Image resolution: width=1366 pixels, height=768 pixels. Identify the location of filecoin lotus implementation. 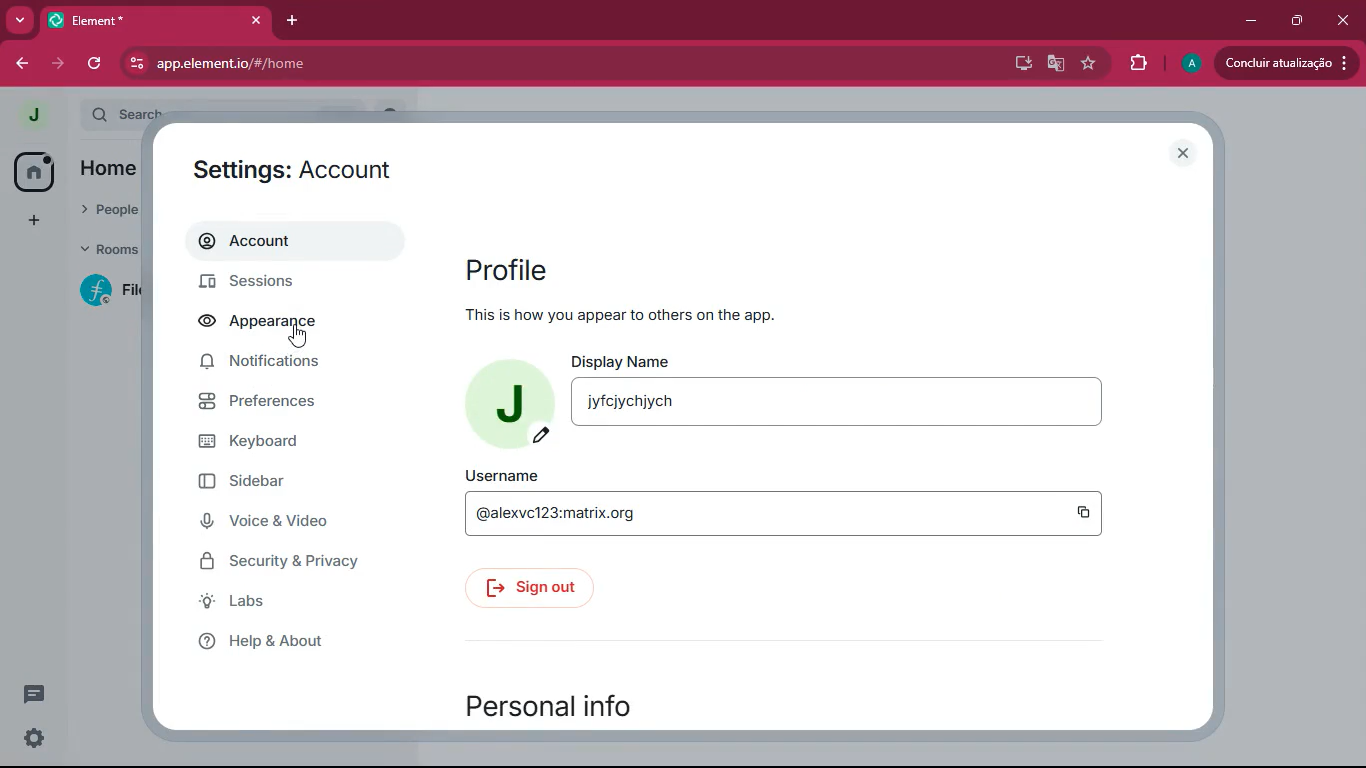
(111, 291).